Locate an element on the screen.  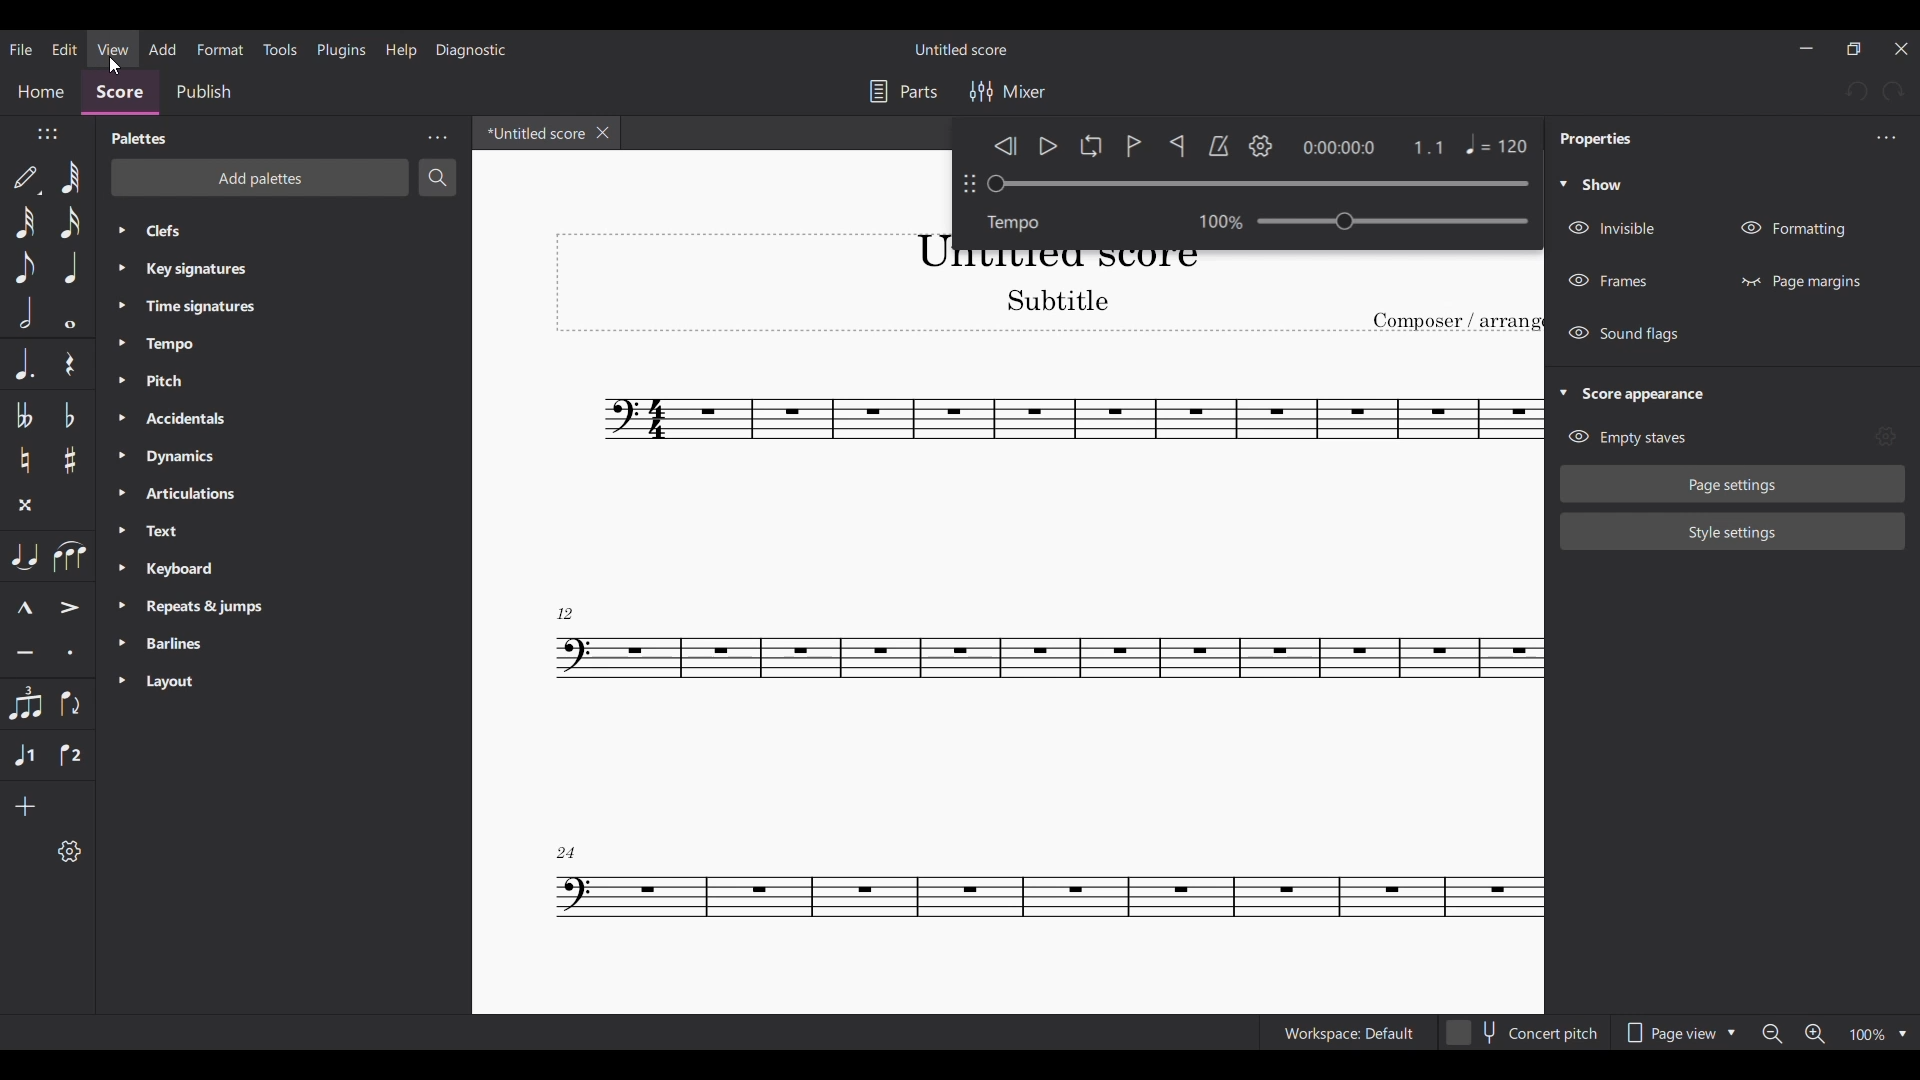
Mixer is located at coordinates (1006, 91).